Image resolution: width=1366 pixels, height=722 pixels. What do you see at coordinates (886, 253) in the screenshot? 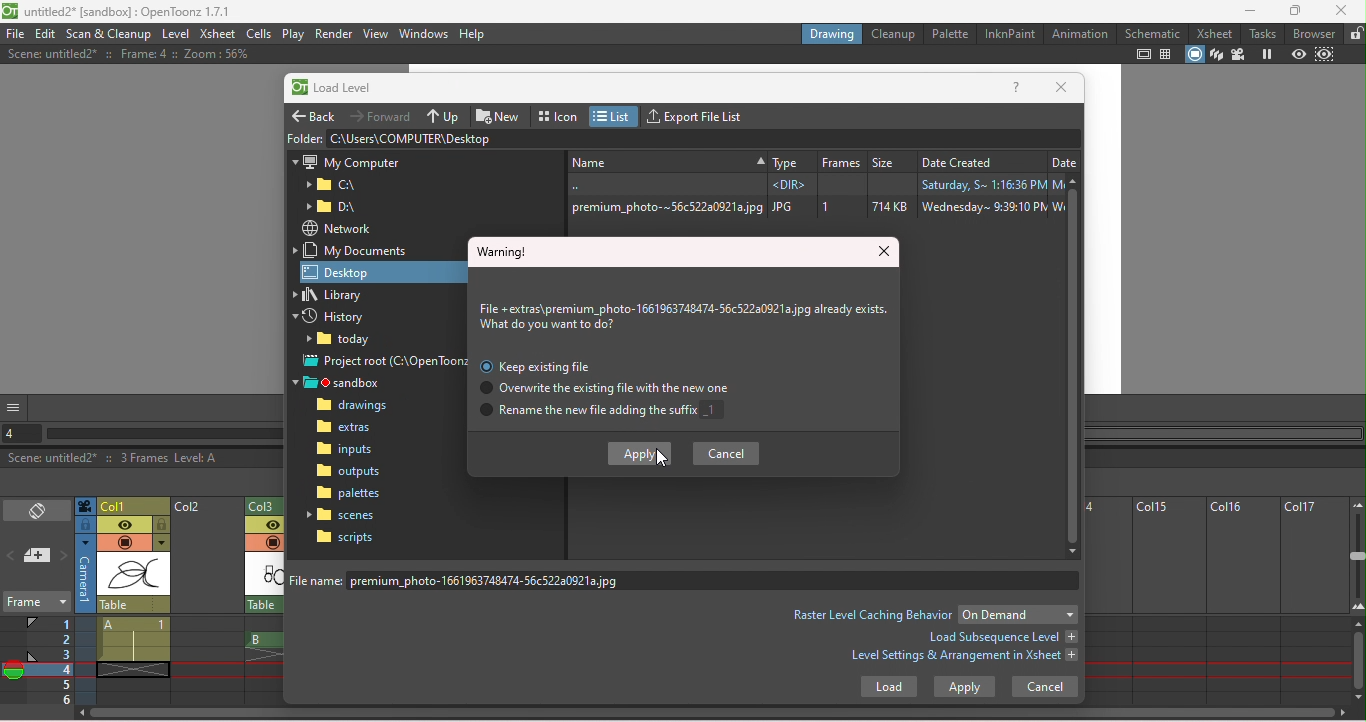
I see `Close` at bounding box center [886, 253].